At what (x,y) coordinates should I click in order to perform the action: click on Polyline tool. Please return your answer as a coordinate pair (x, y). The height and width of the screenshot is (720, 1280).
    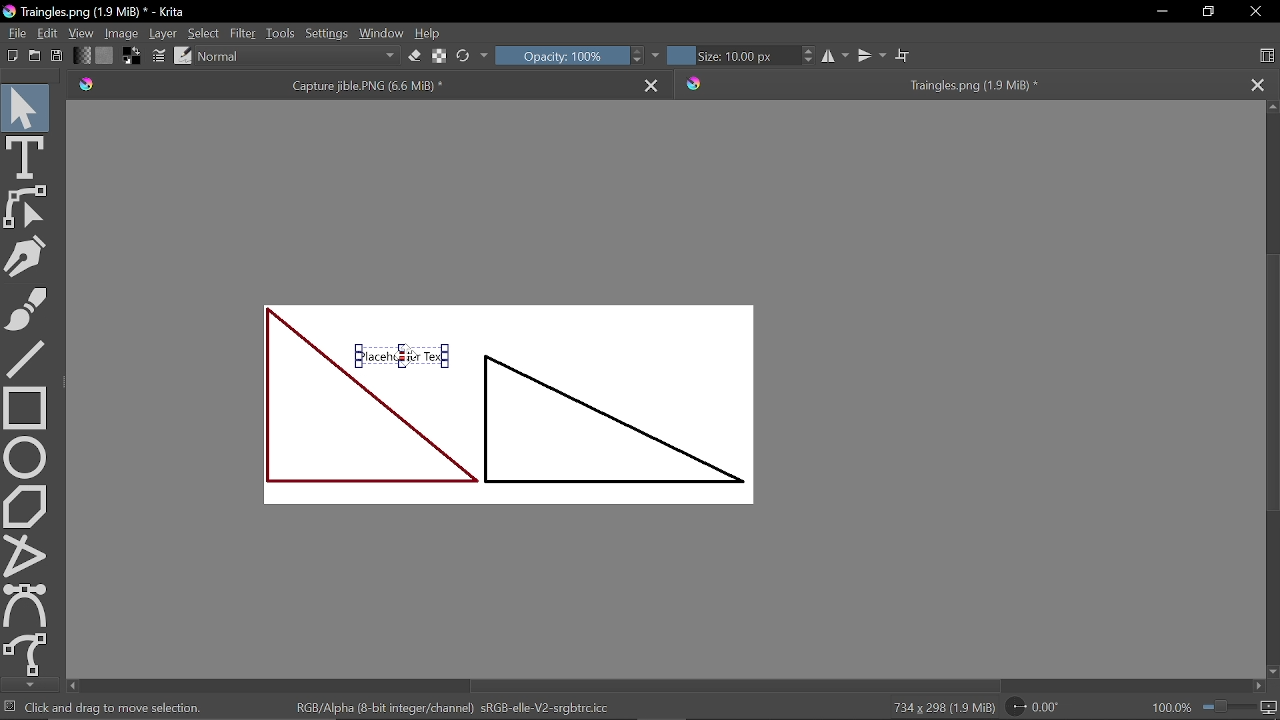
    Looking at the image, I should click on (22, 555).